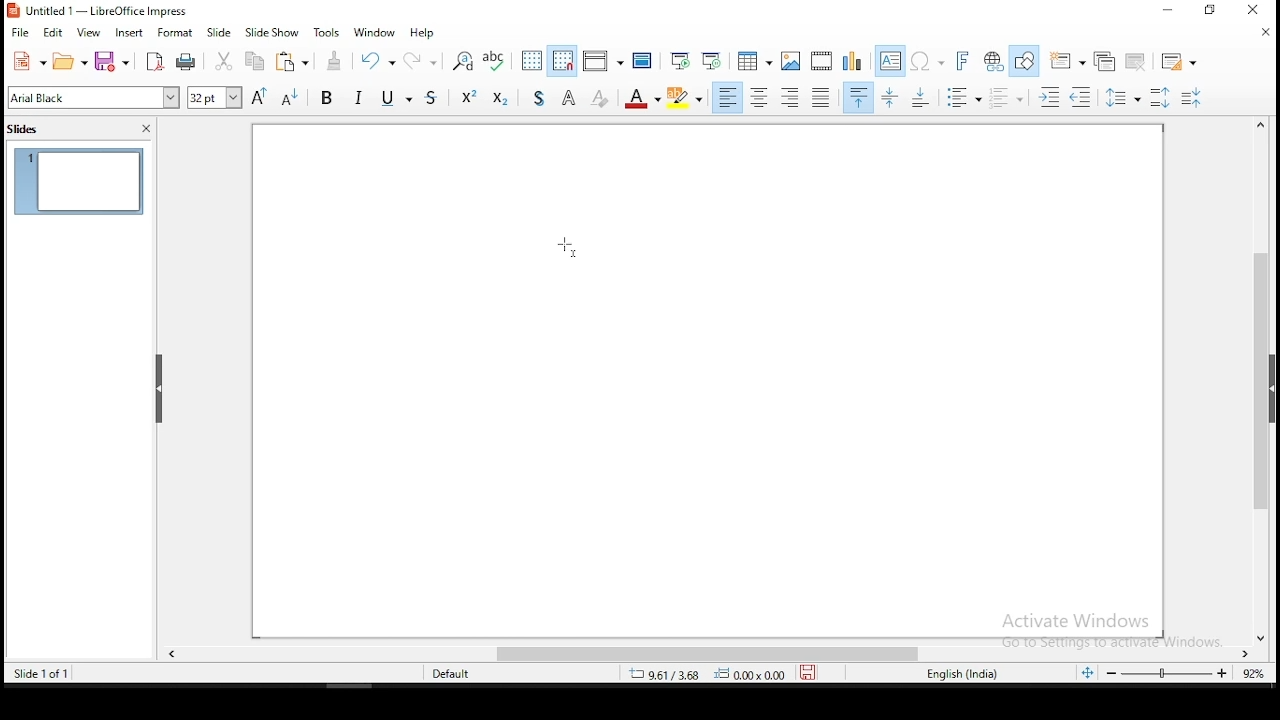 This screenshot has height=720, width=1280. Describe the element at coordinates (79, 181) in the screenshot. I see `slide 1` at that location.